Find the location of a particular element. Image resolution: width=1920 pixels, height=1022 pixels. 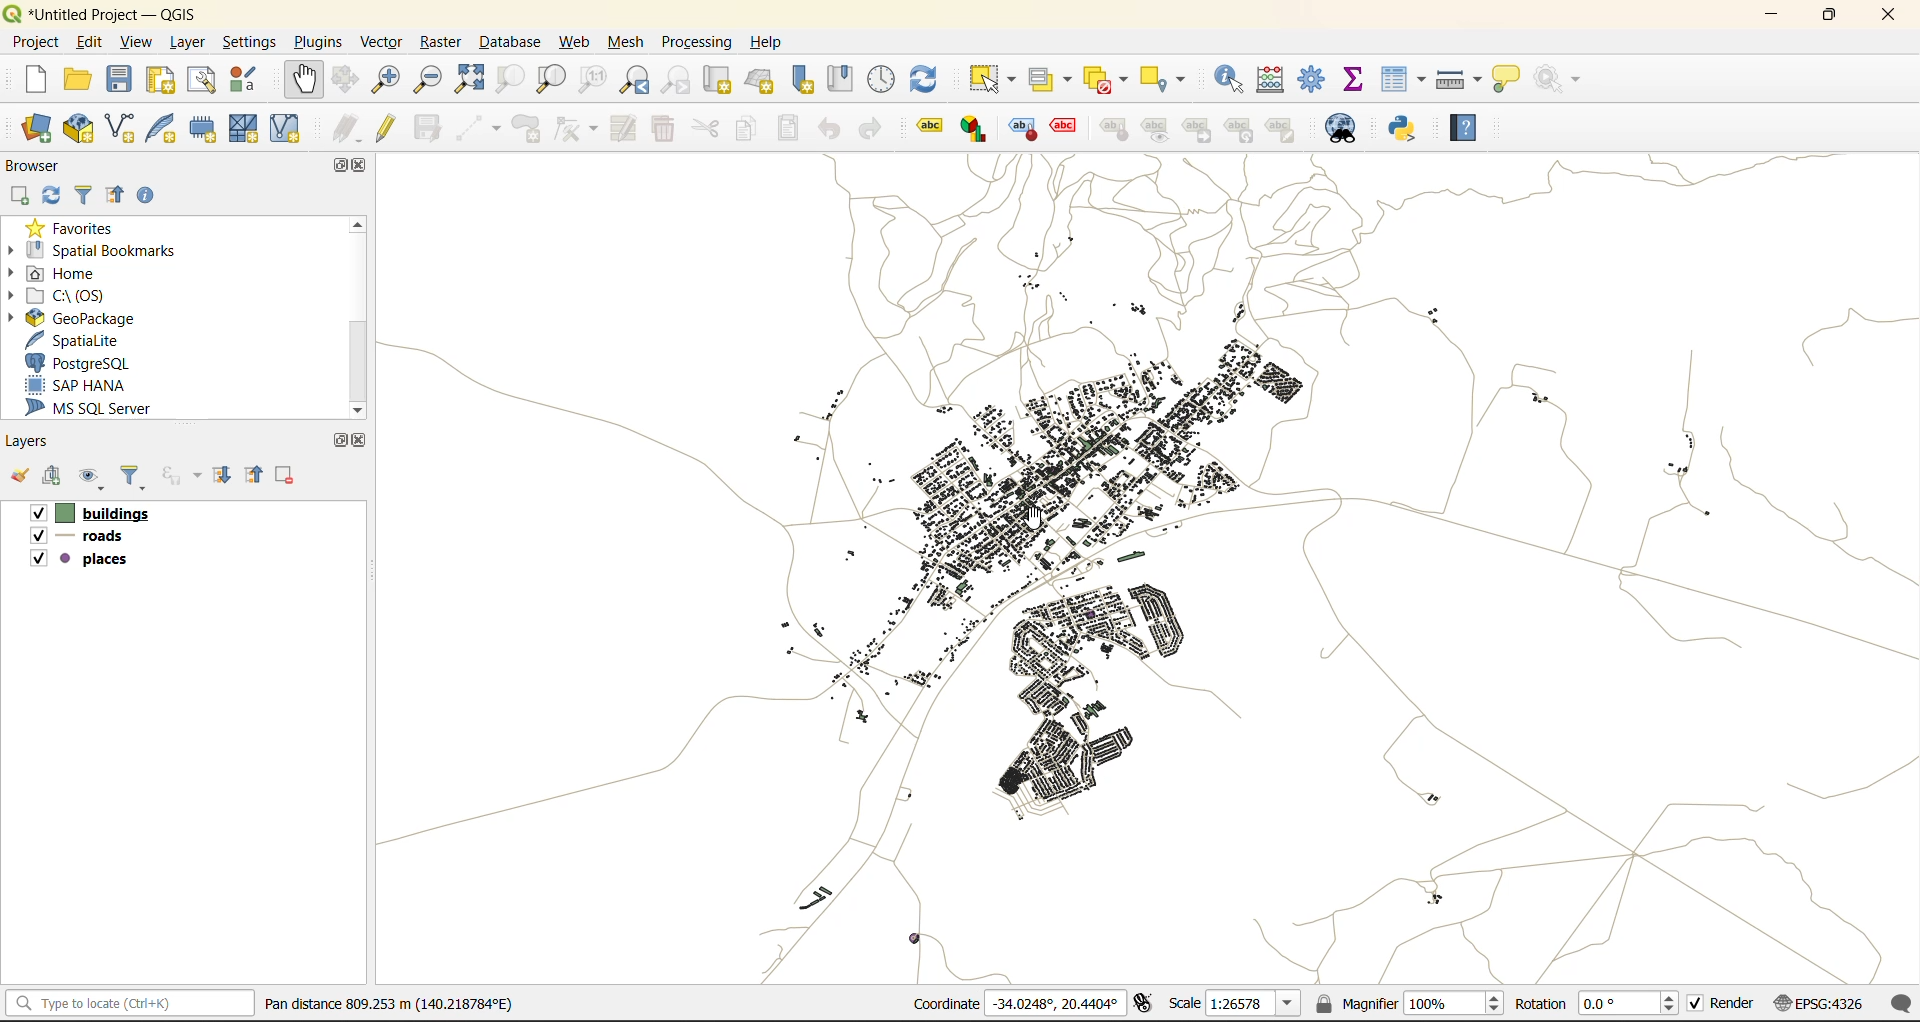

plugins is located at coordinates (315, 40).